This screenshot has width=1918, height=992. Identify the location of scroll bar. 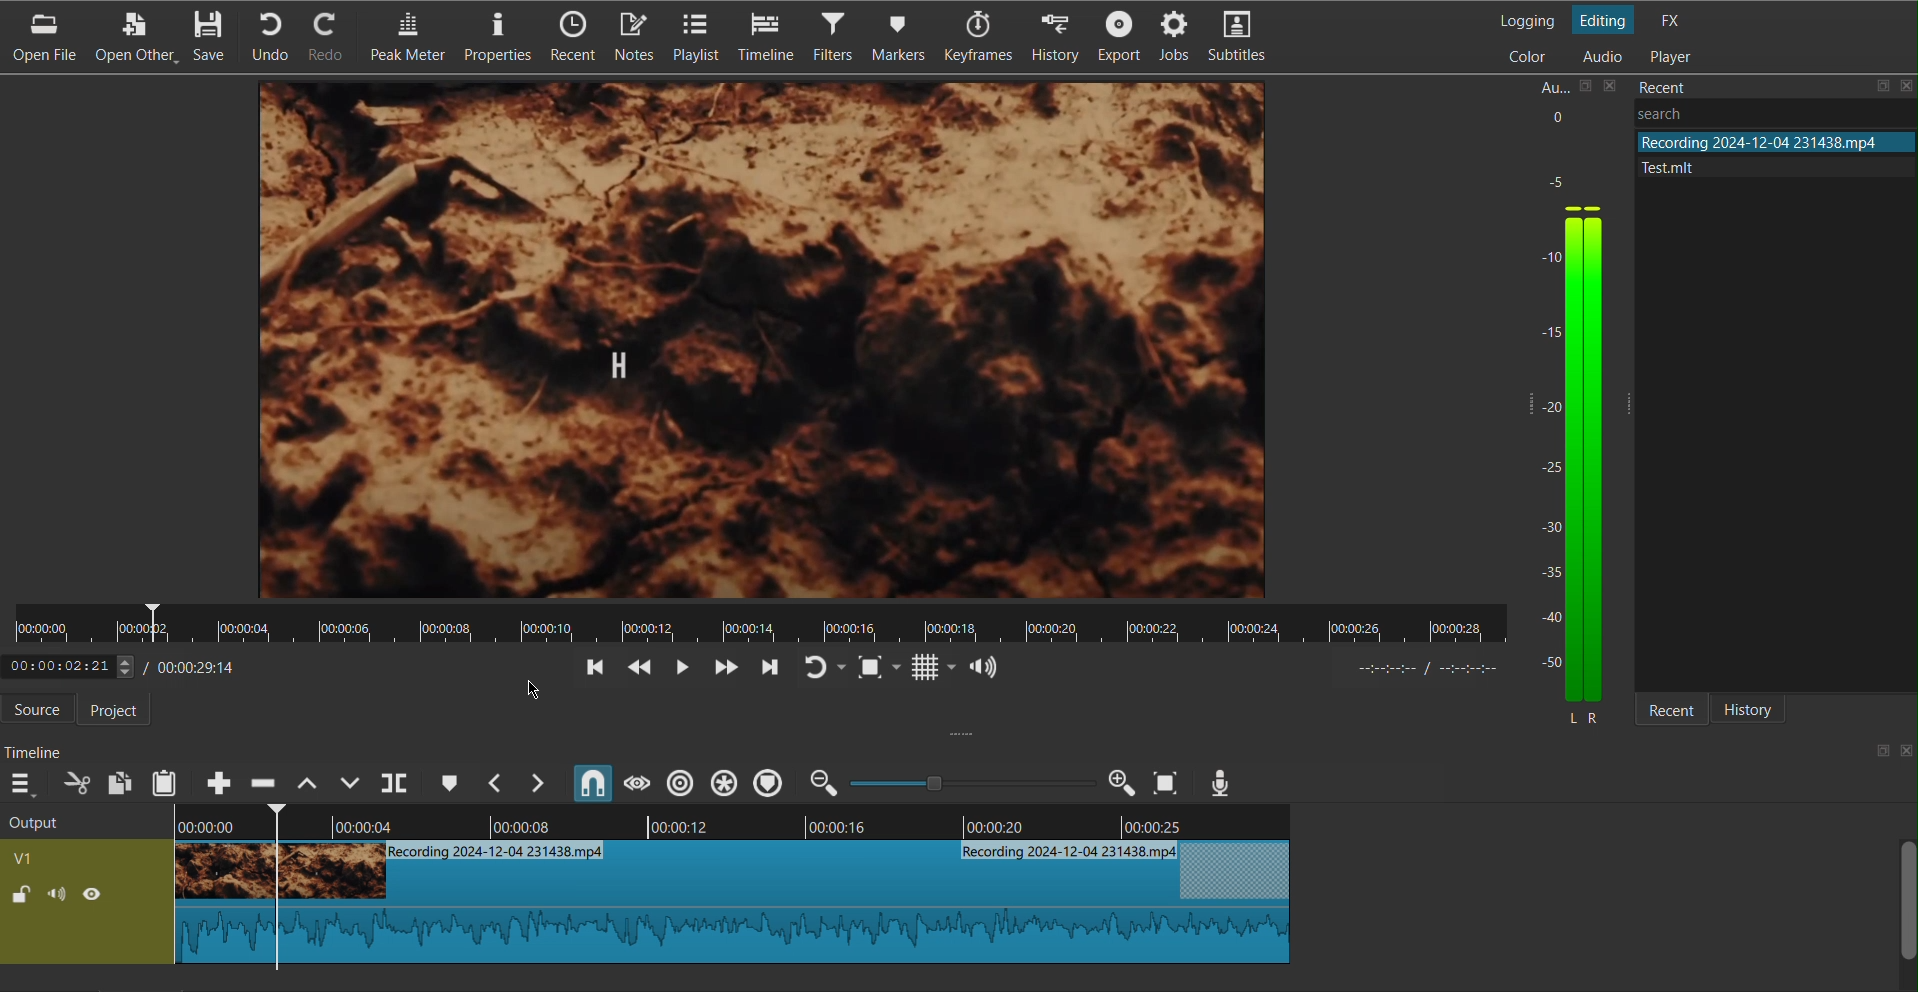
(1906, 897).